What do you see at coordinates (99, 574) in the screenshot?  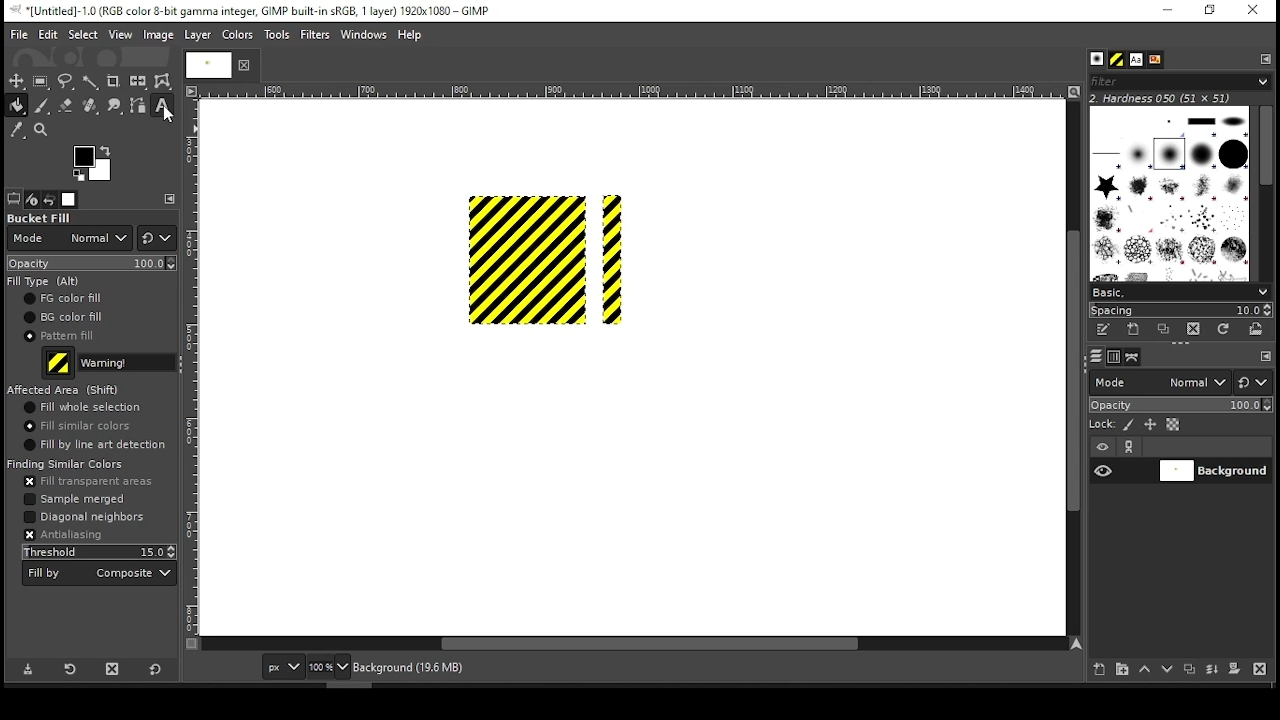 I see `fill by` at bounding box center [99, 574].